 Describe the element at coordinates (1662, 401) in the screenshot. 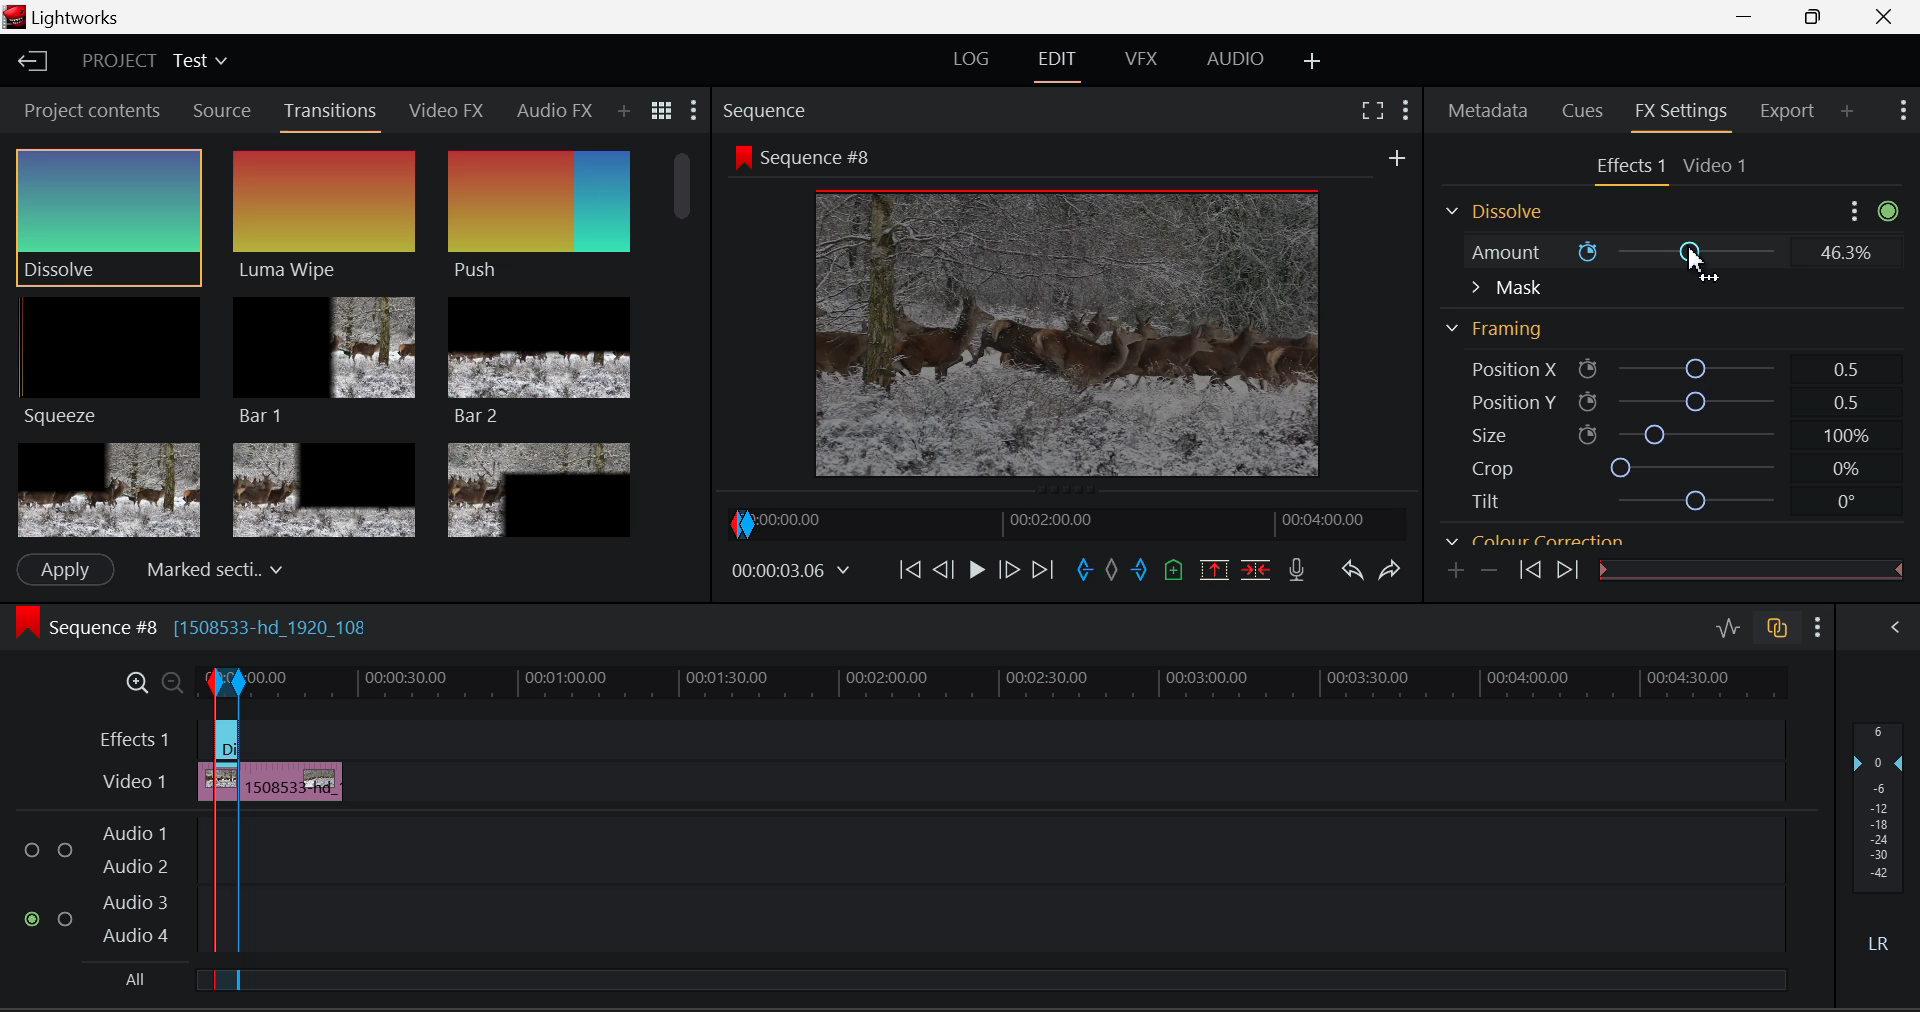

I see `Position Y` at that location.